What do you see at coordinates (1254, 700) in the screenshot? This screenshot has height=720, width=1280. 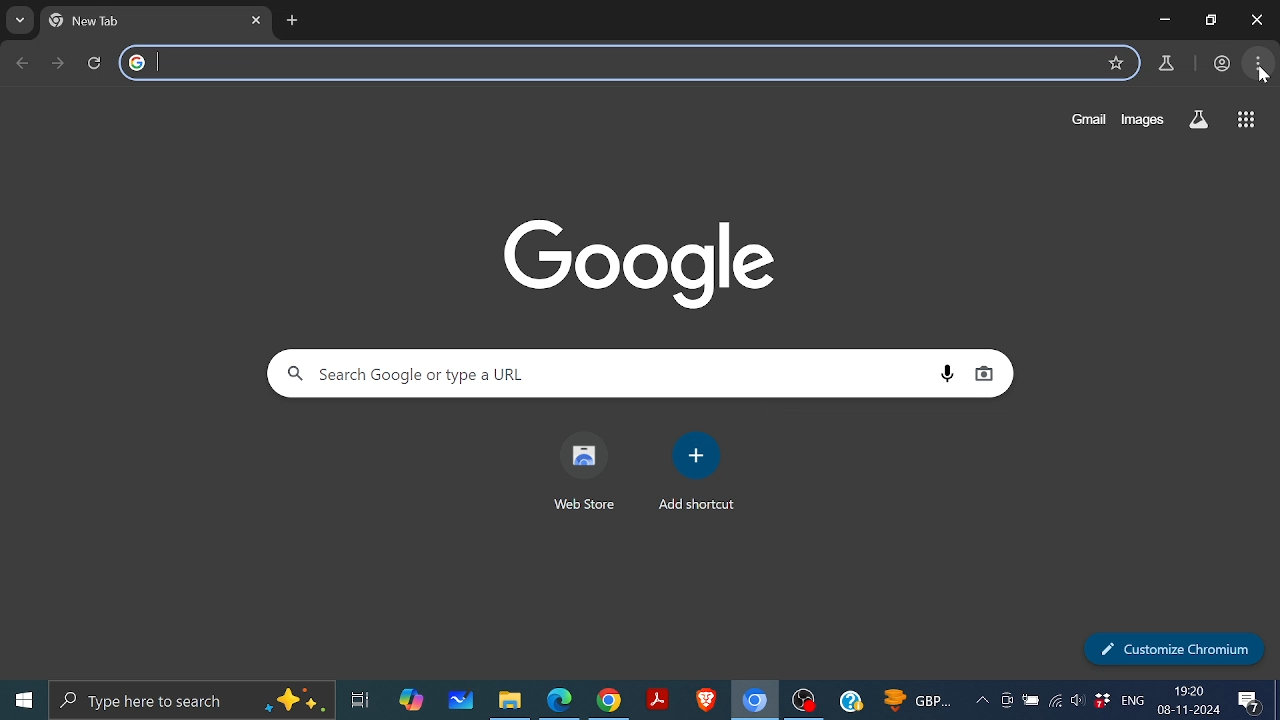 I see `Notifications` at bounding box center [1254, 700].